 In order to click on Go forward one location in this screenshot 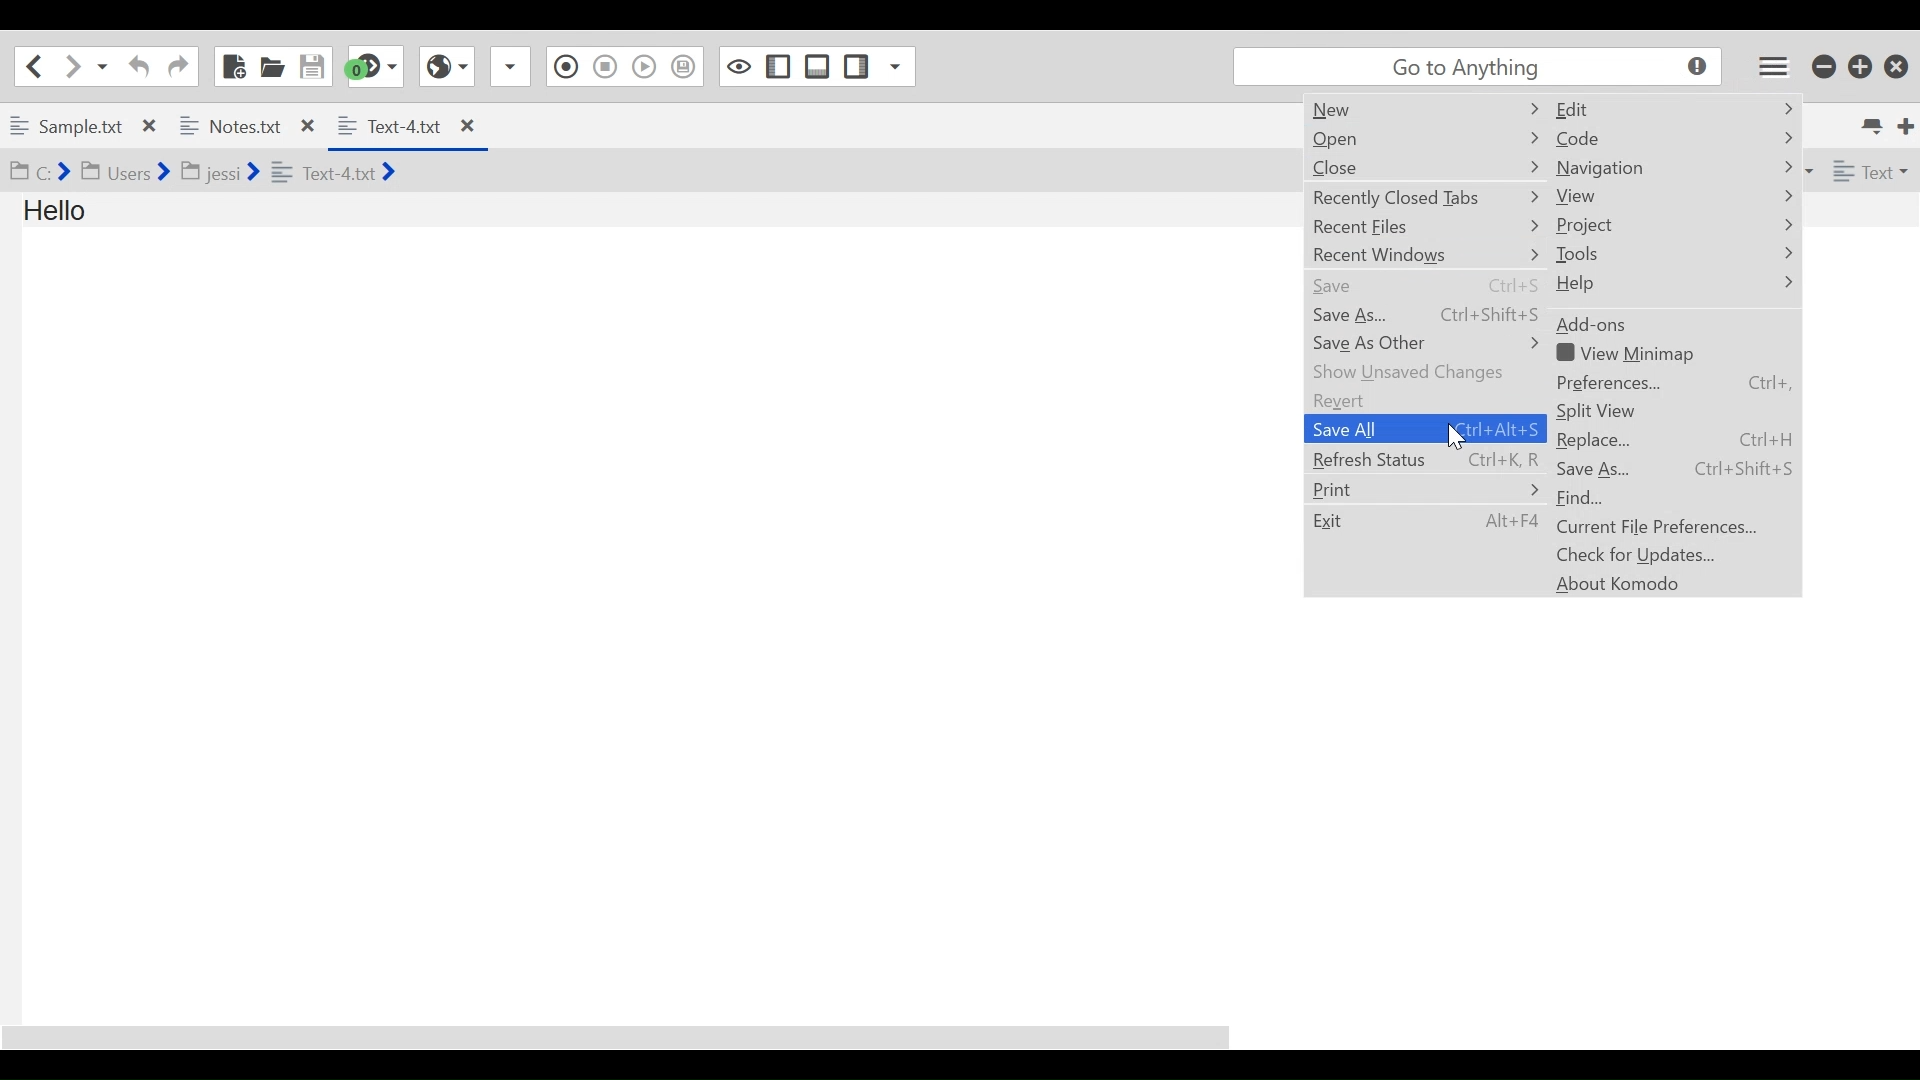, I will do `click(69, 66)`.